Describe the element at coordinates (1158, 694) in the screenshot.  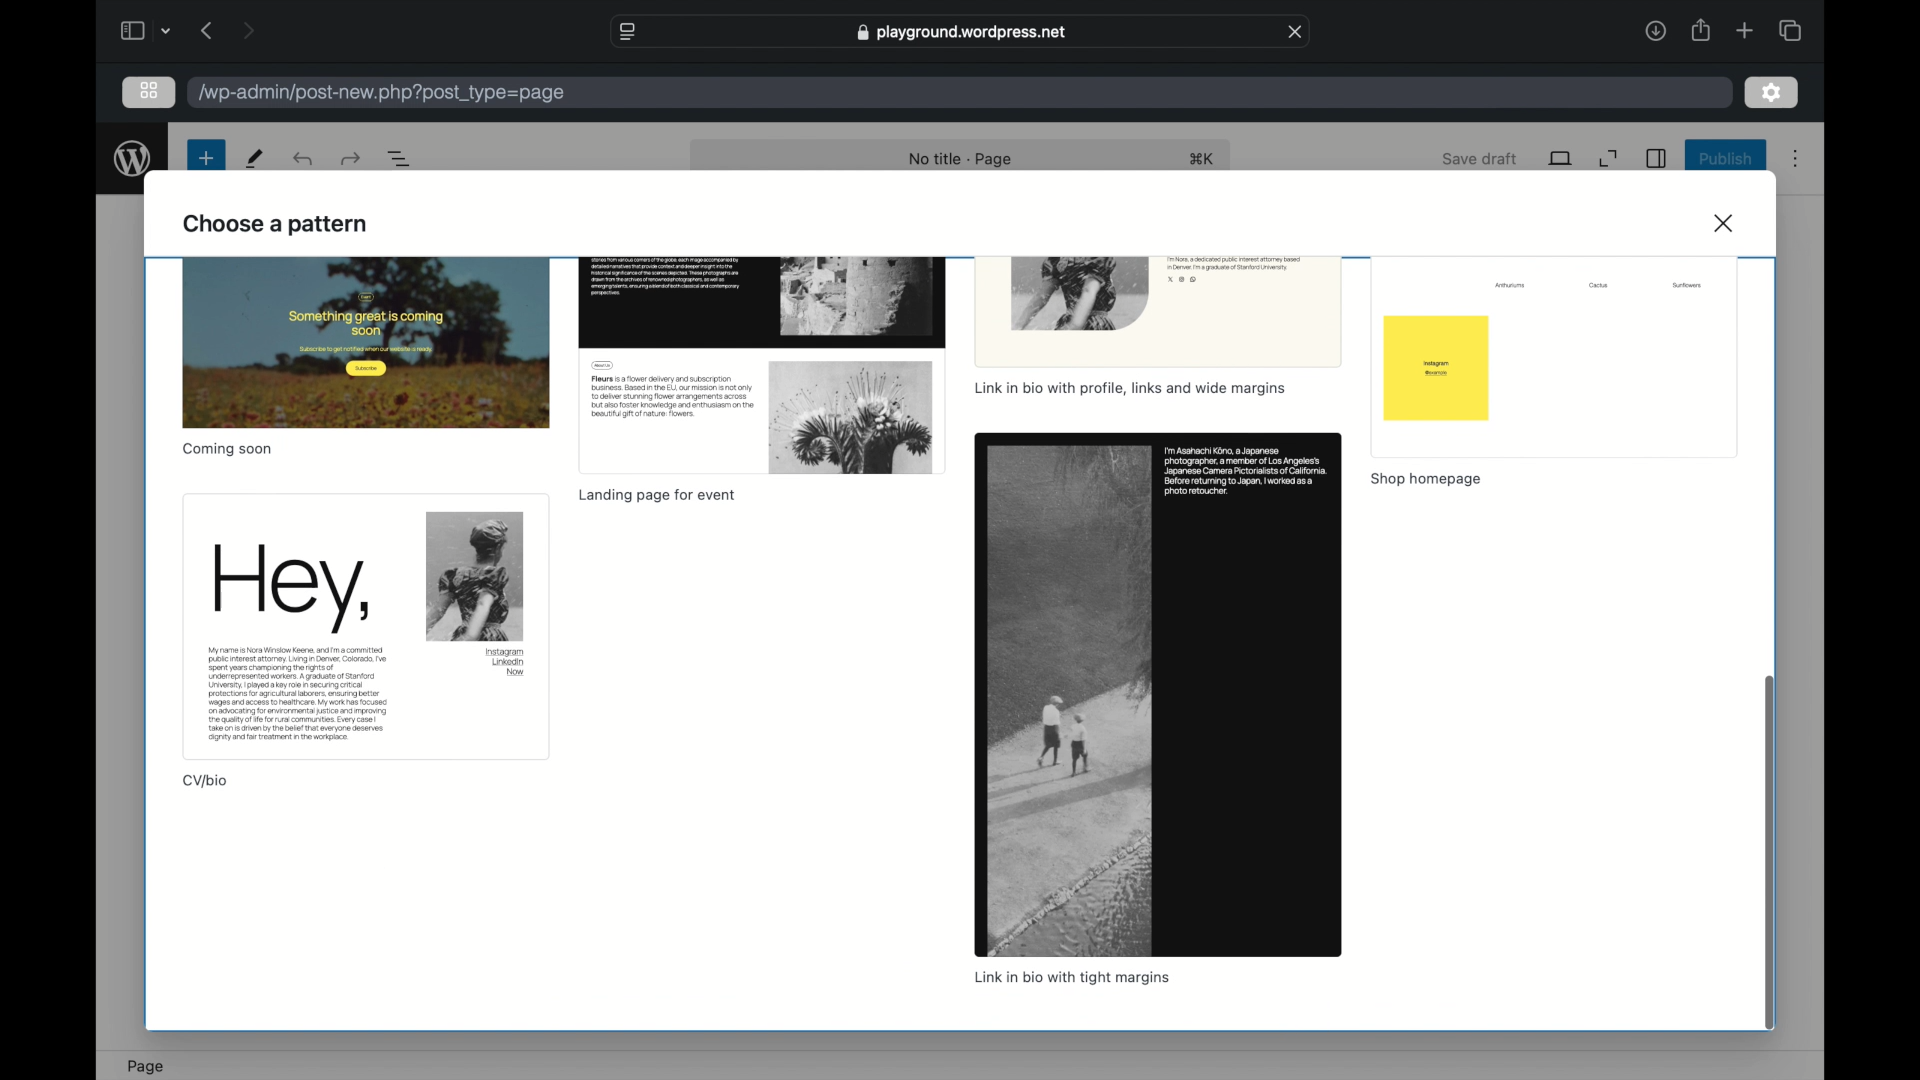
I see `preview` at that location.